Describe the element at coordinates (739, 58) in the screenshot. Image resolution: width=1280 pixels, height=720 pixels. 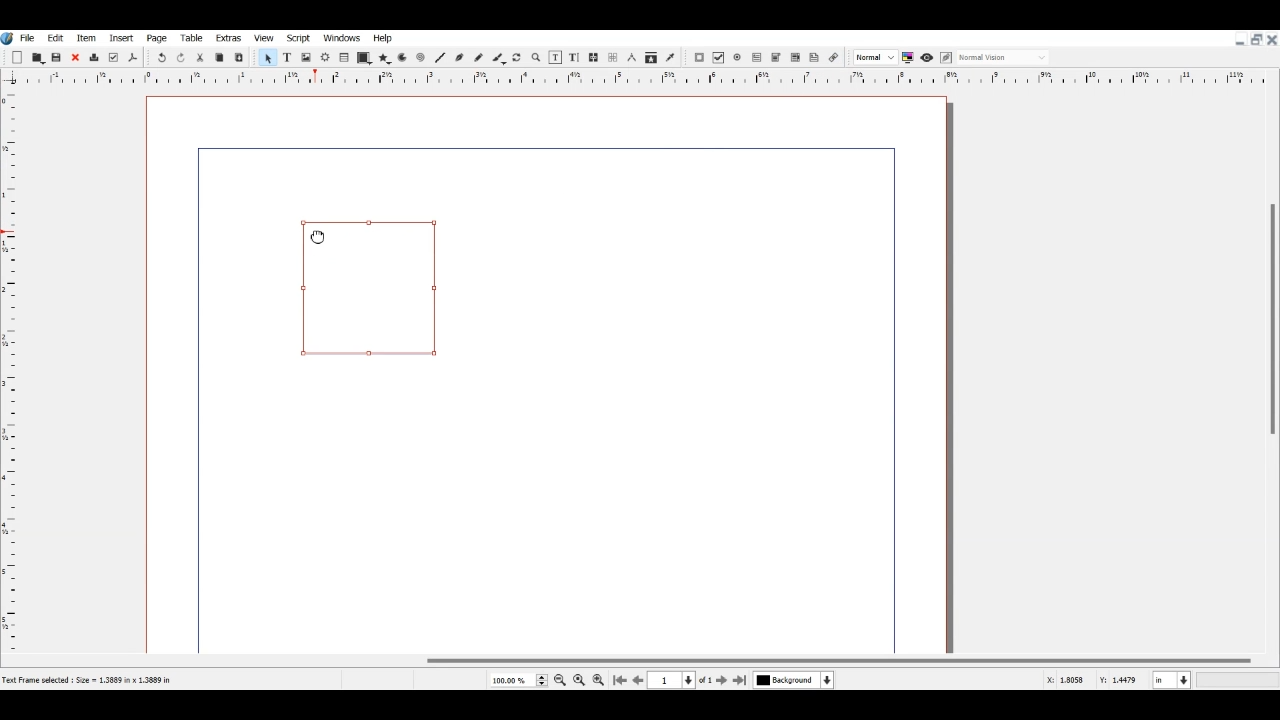
I see `PDF Radio Button ` at that location.